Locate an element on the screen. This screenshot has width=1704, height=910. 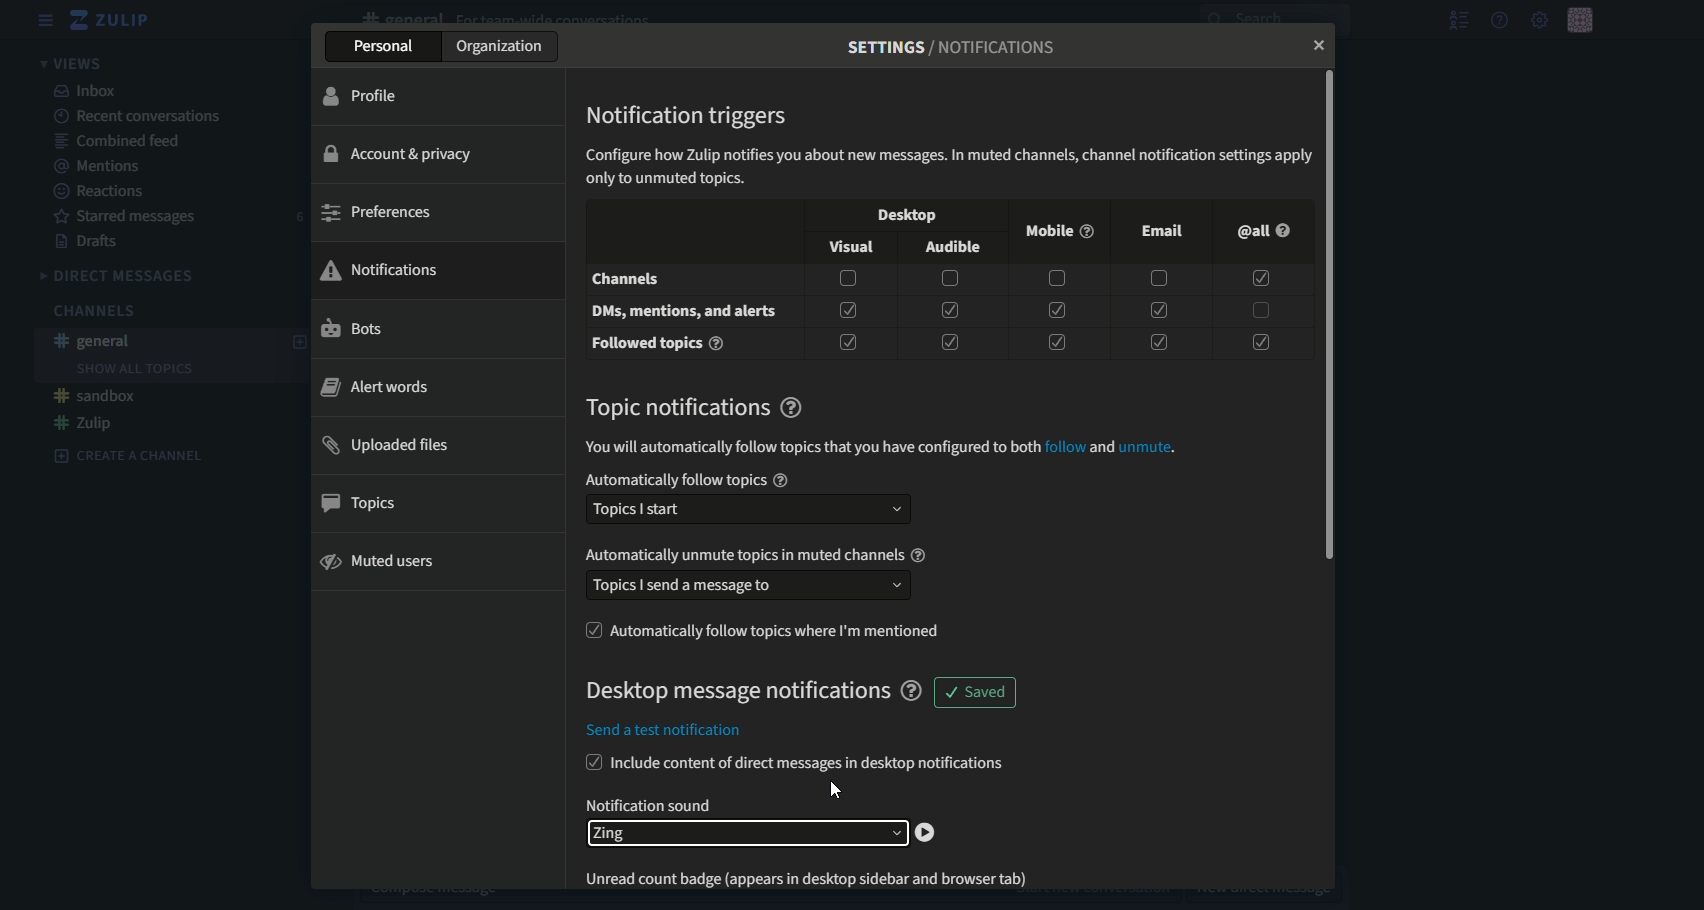
Create a channel is located at coordinates (129, 455).